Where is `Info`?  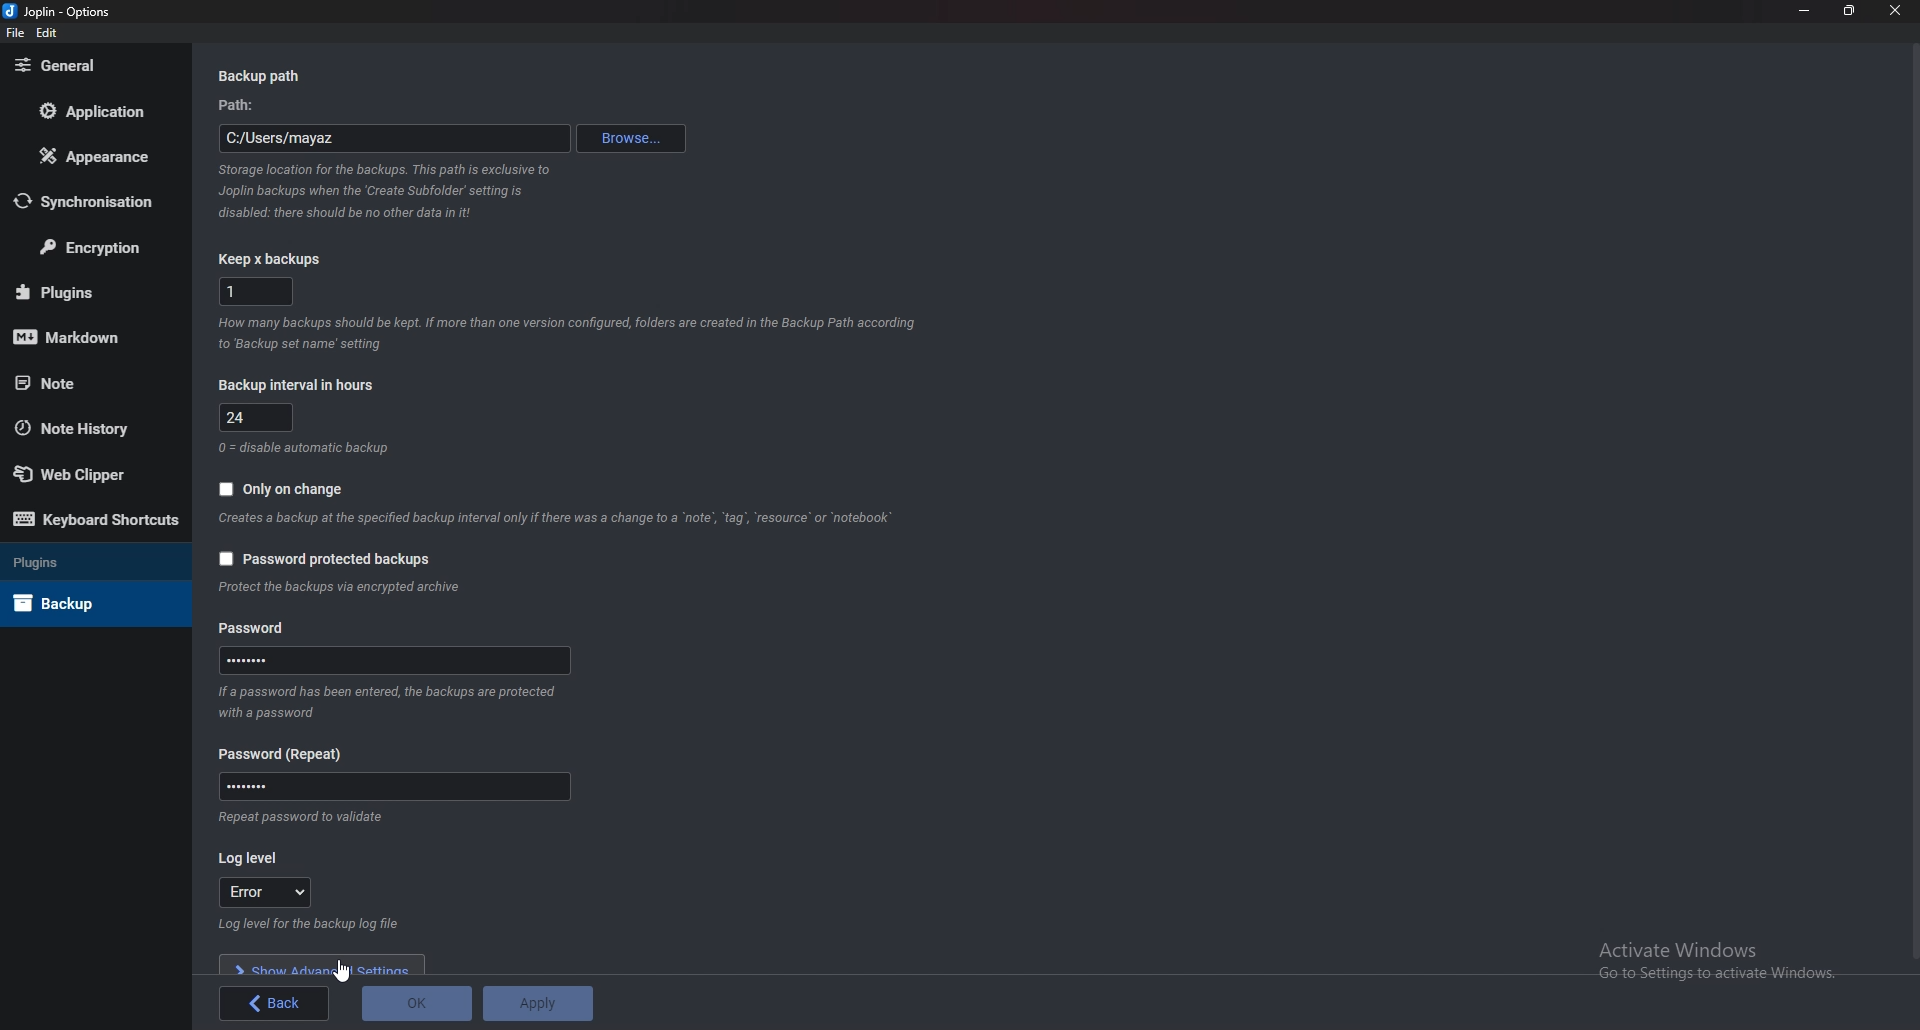
Info is located at coordinates (304, 821).